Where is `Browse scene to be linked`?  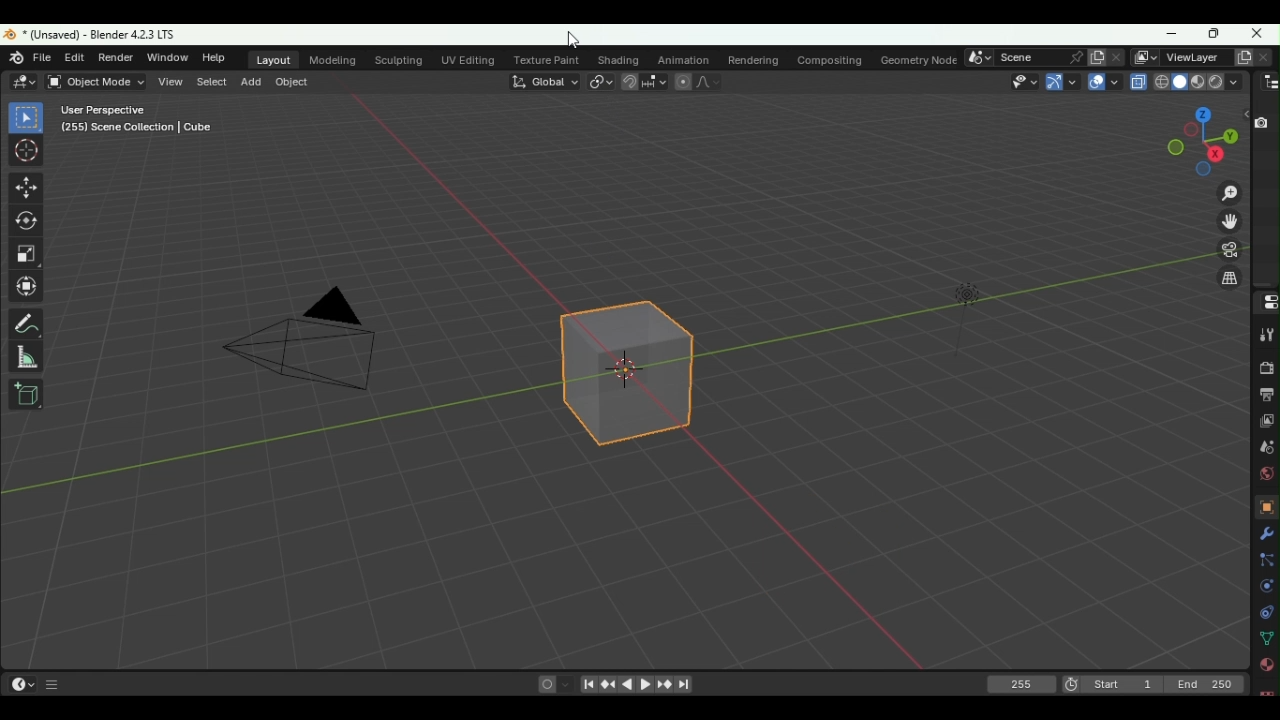 Browse scene to be linked is located at coordinates (977, 57).